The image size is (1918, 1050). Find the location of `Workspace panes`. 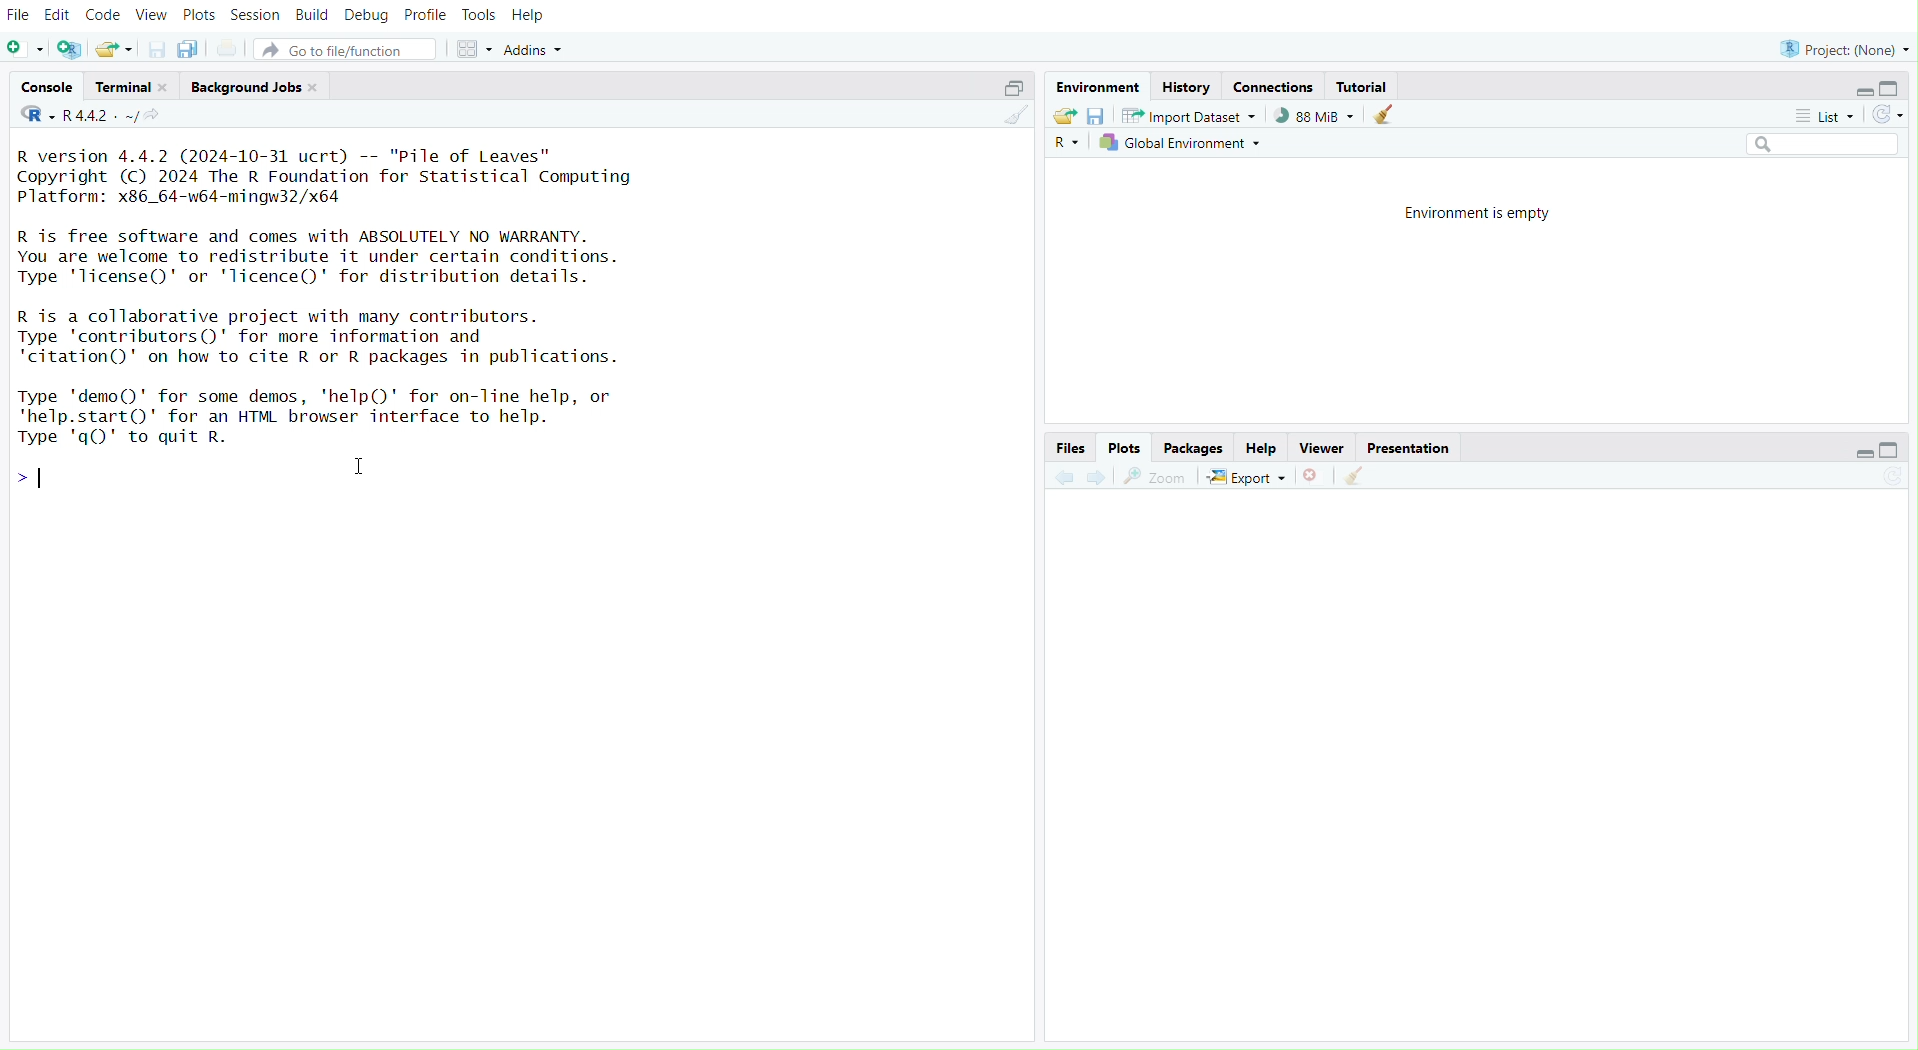

Workspace panes is located at coordinates (470, 50).